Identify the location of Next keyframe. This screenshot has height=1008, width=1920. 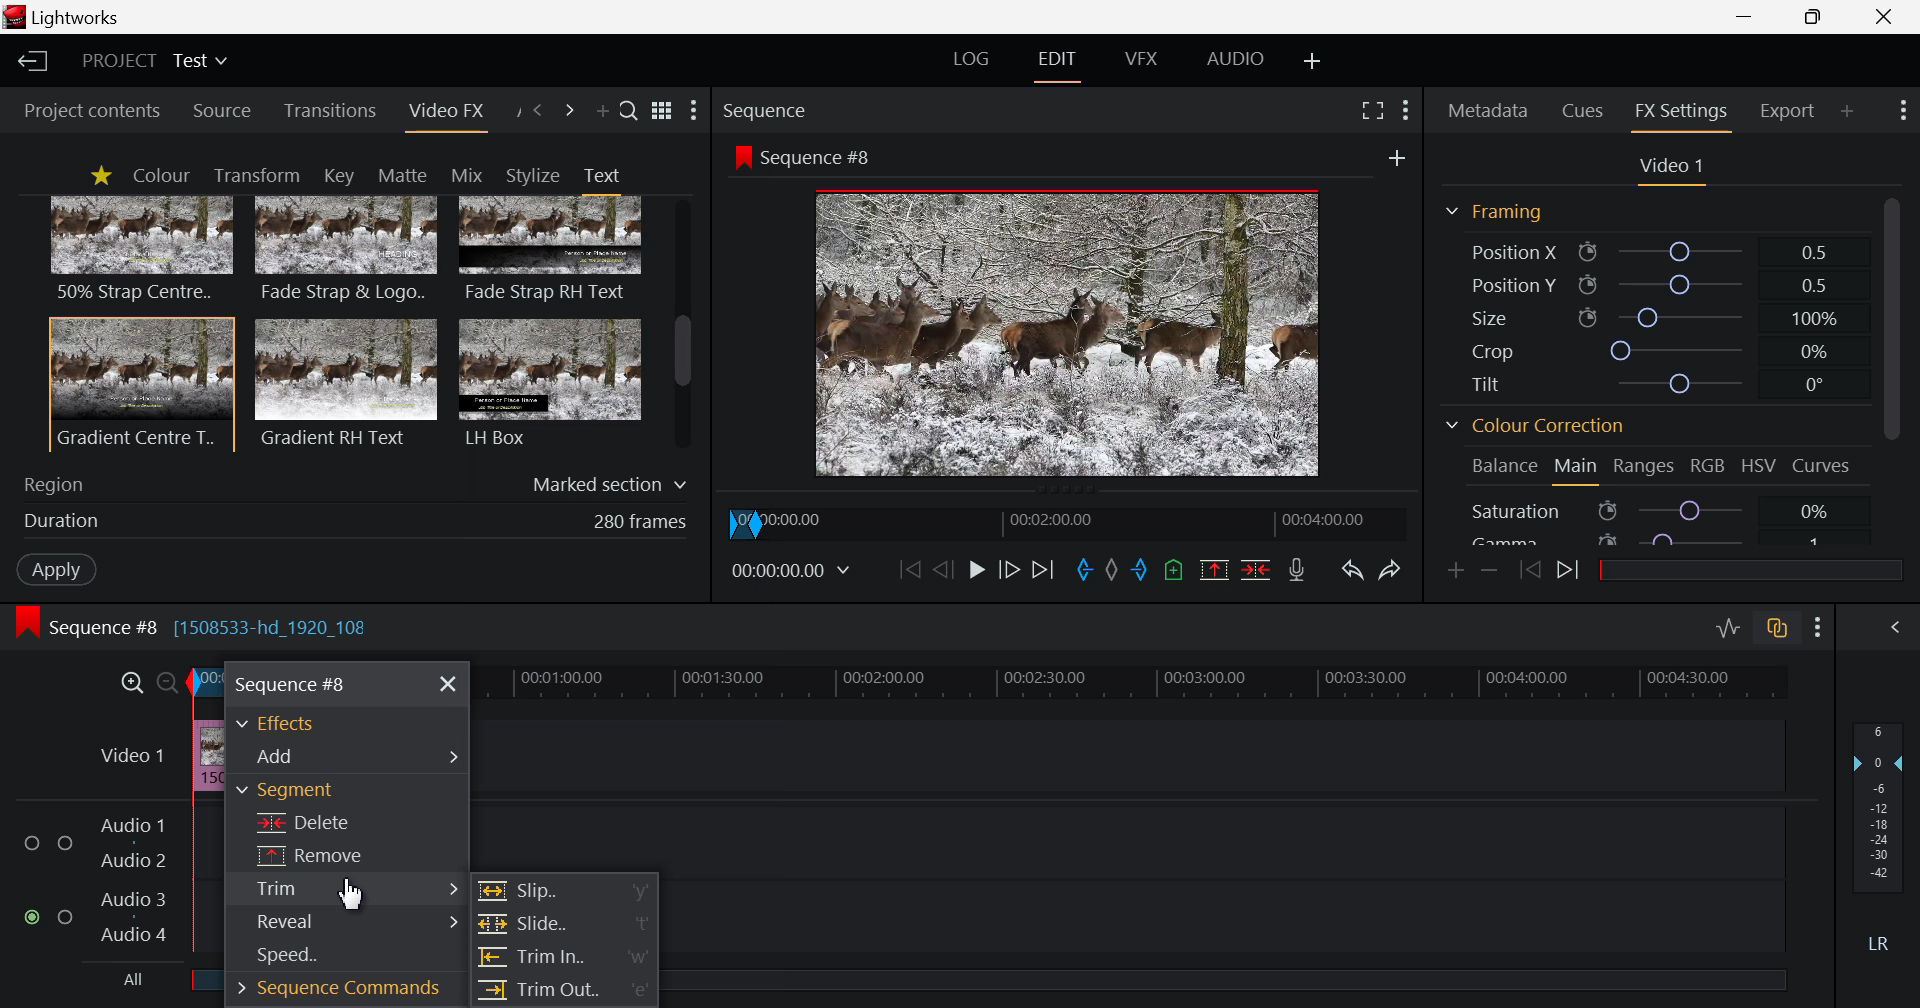
(1571, 571).